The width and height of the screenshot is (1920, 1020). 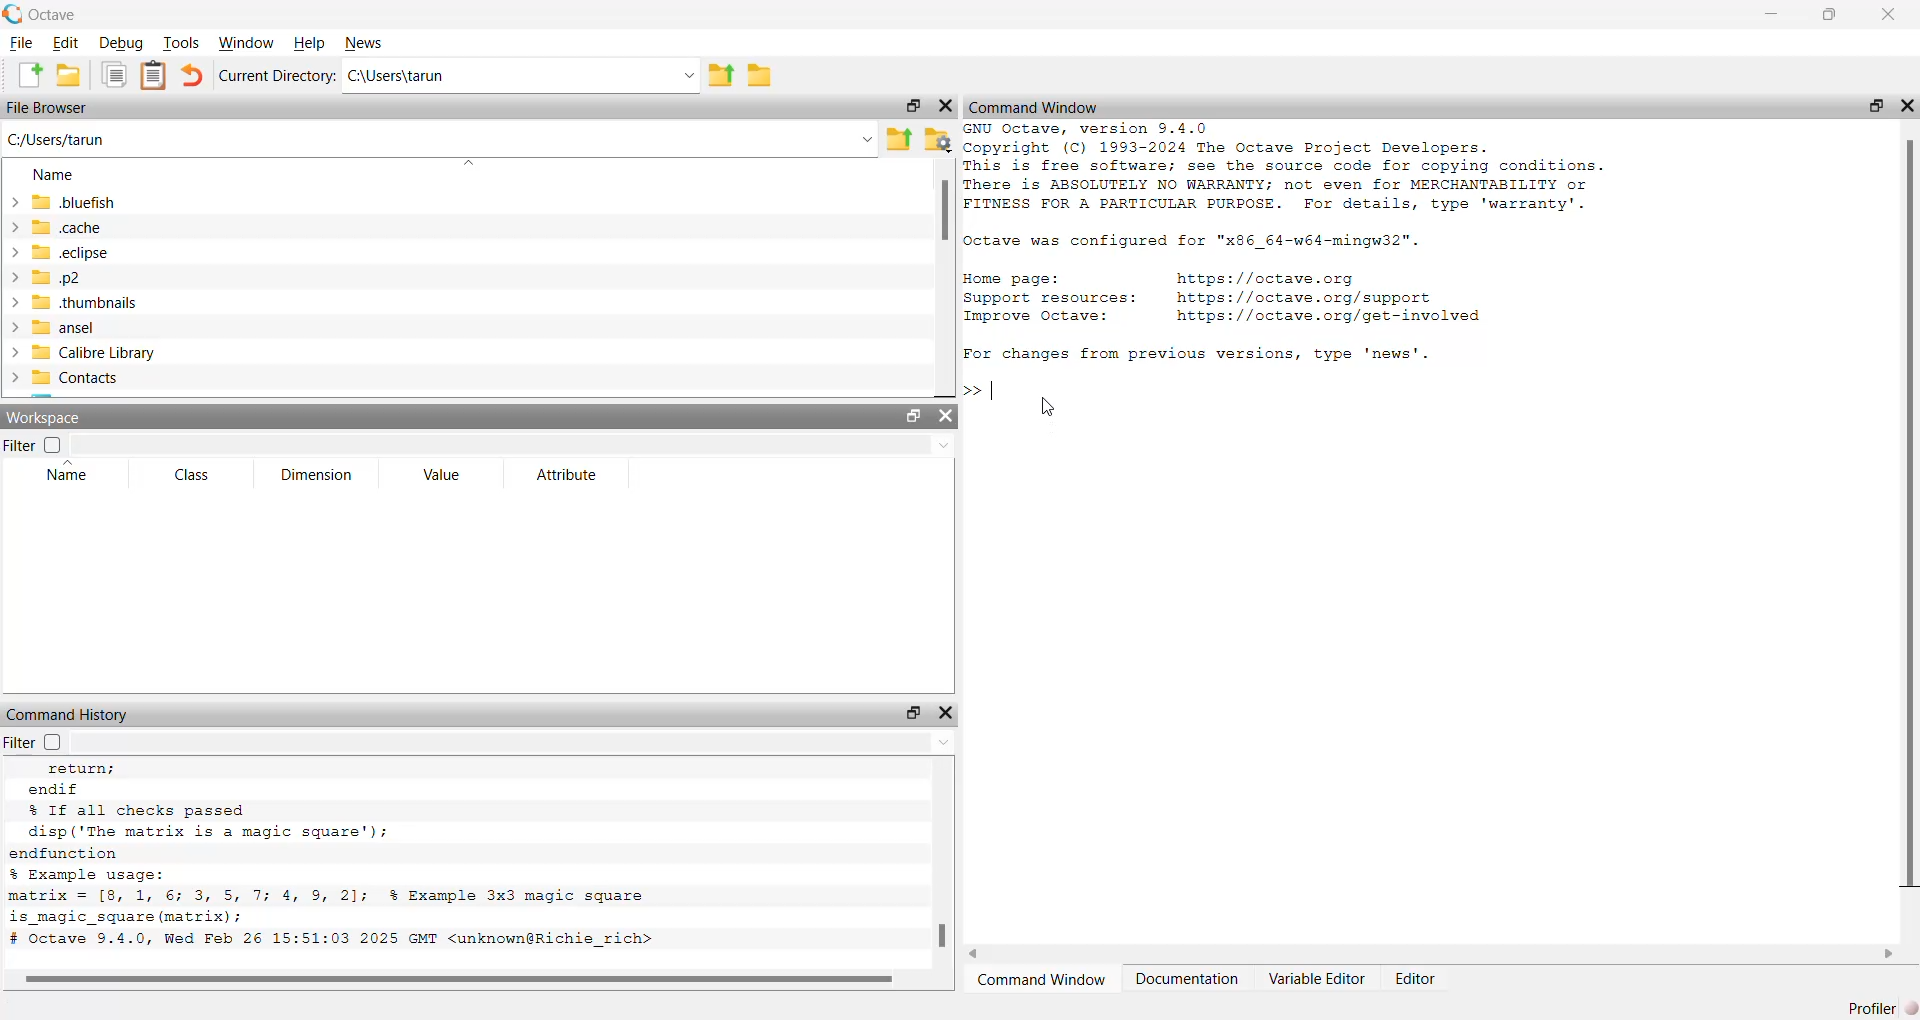 I want to click on Debug, so click(x=123, y=43).